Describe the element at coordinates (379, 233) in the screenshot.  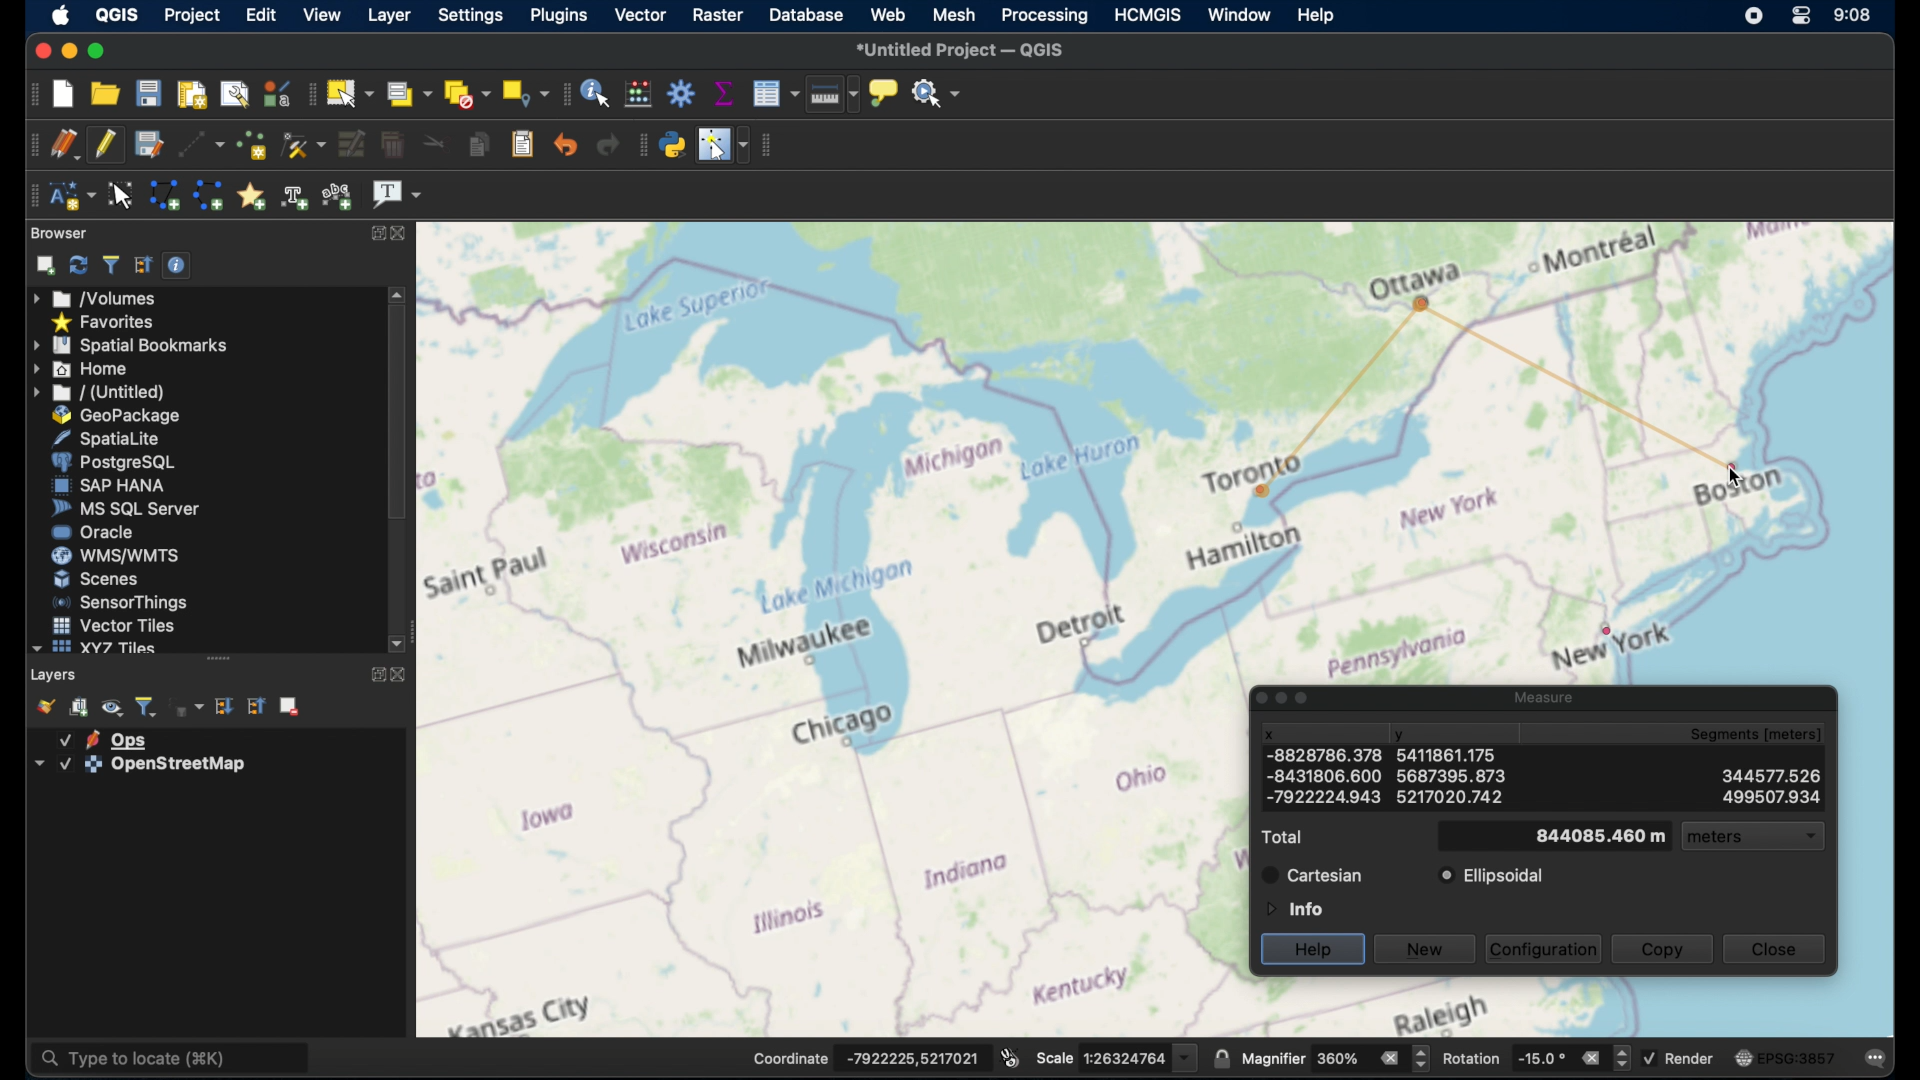
I see `maximize` at that location.